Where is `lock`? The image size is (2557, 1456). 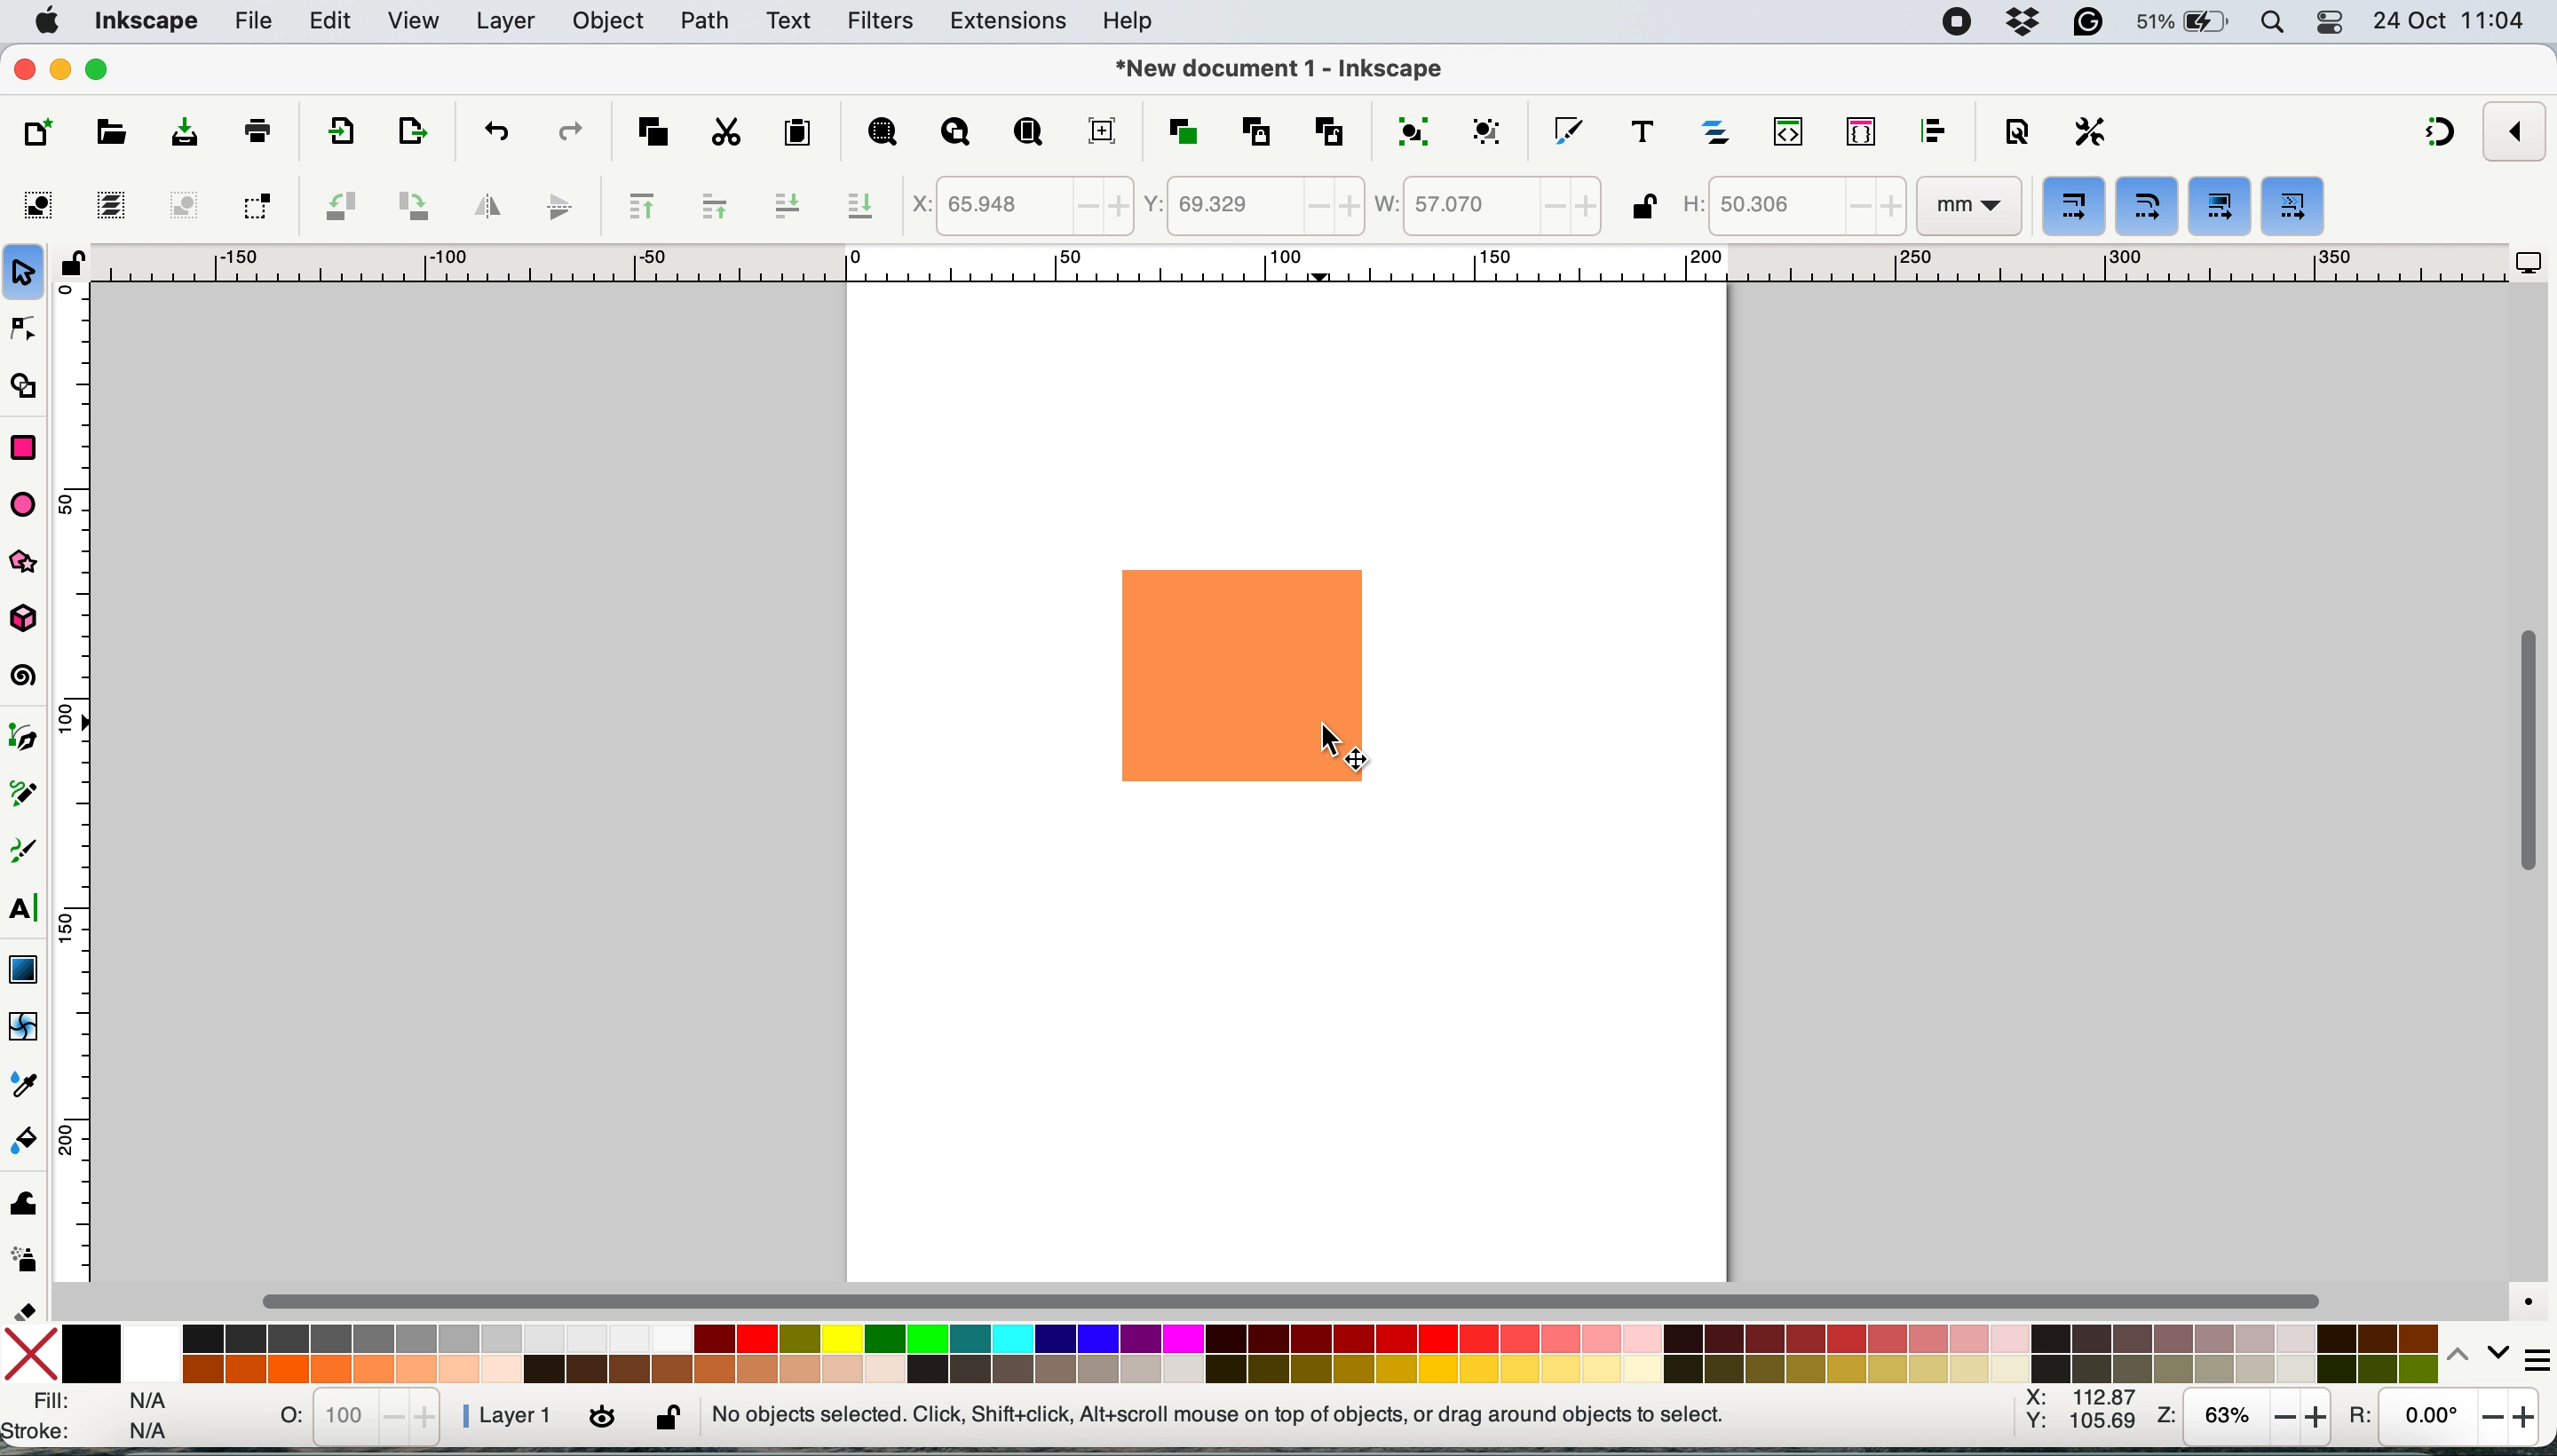 lock is located at coordinates (72, 271).